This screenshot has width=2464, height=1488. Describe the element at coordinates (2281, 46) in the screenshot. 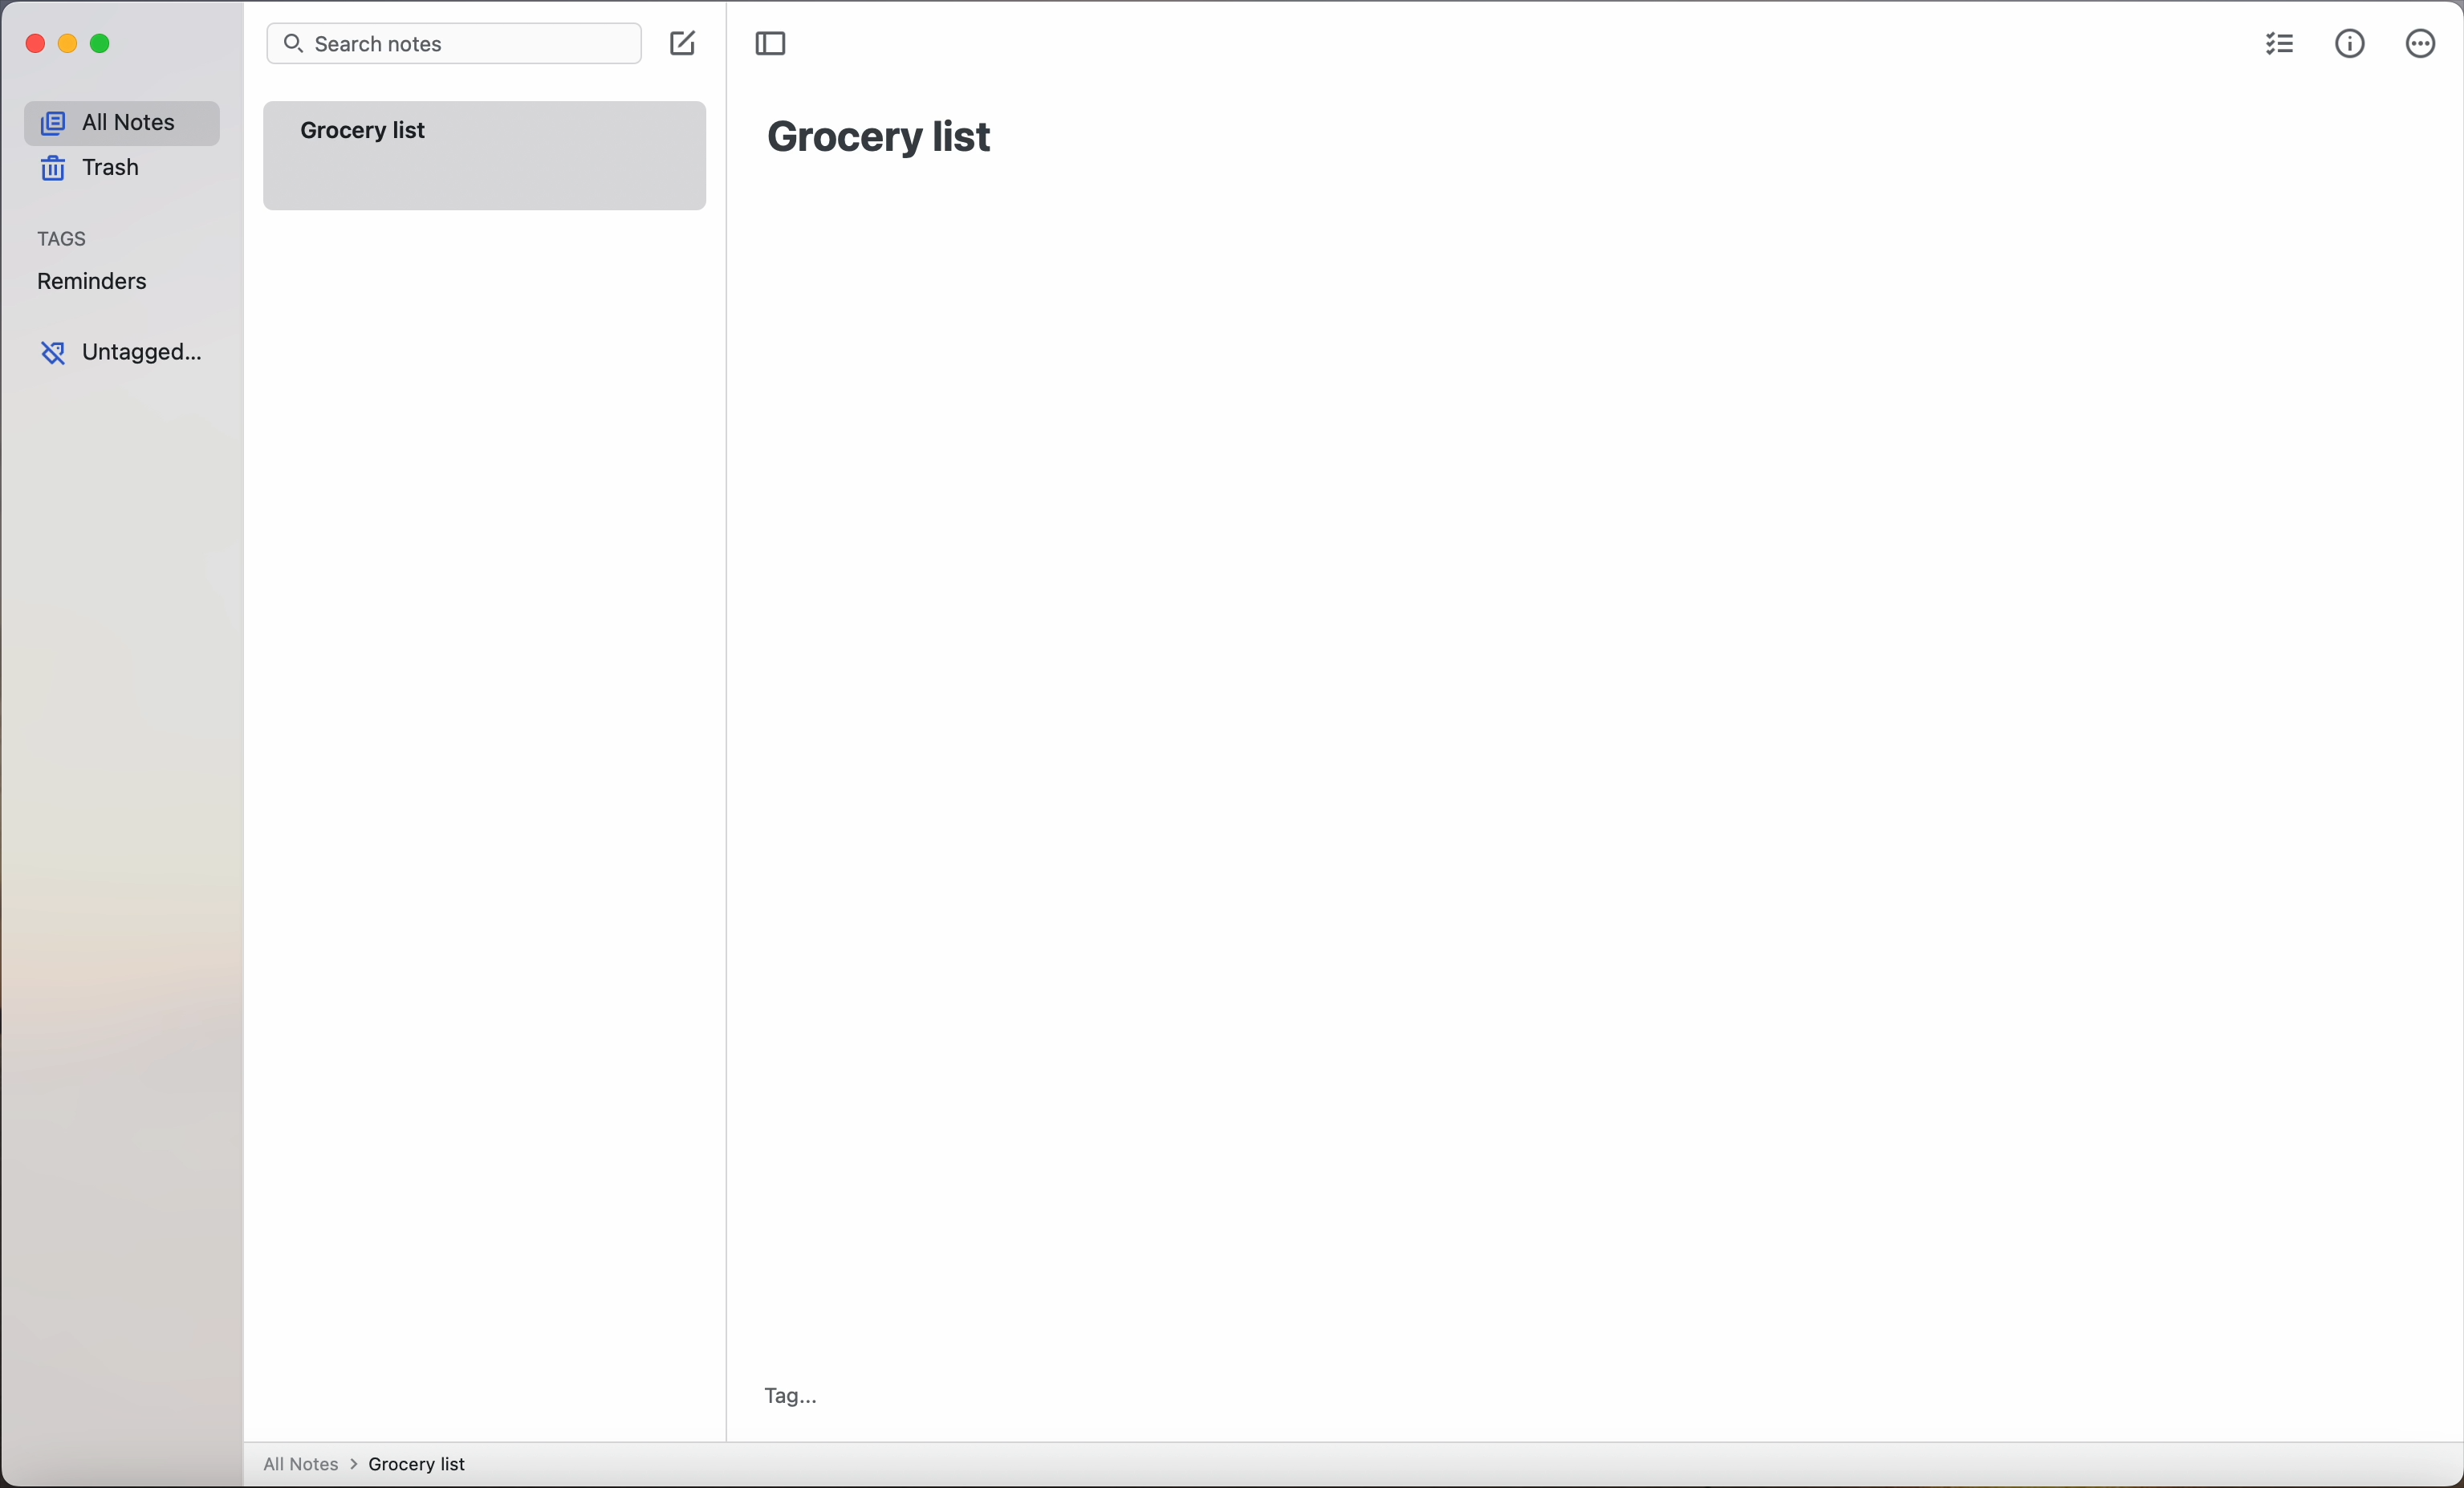

I see `checklist` at that location.